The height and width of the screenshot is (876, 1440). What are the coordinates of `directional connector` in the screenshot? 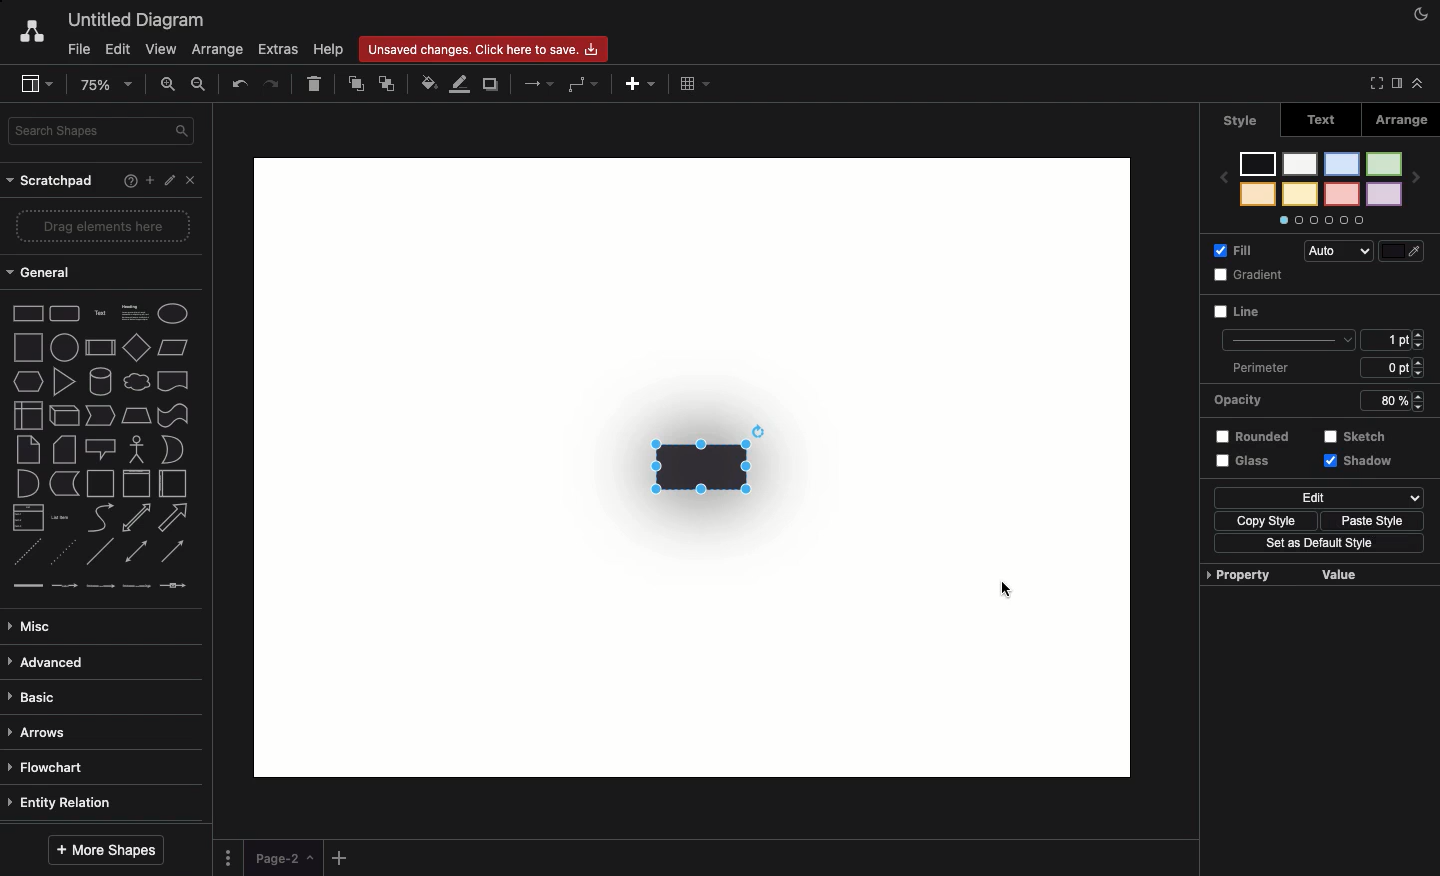 It's located at (173, 550).